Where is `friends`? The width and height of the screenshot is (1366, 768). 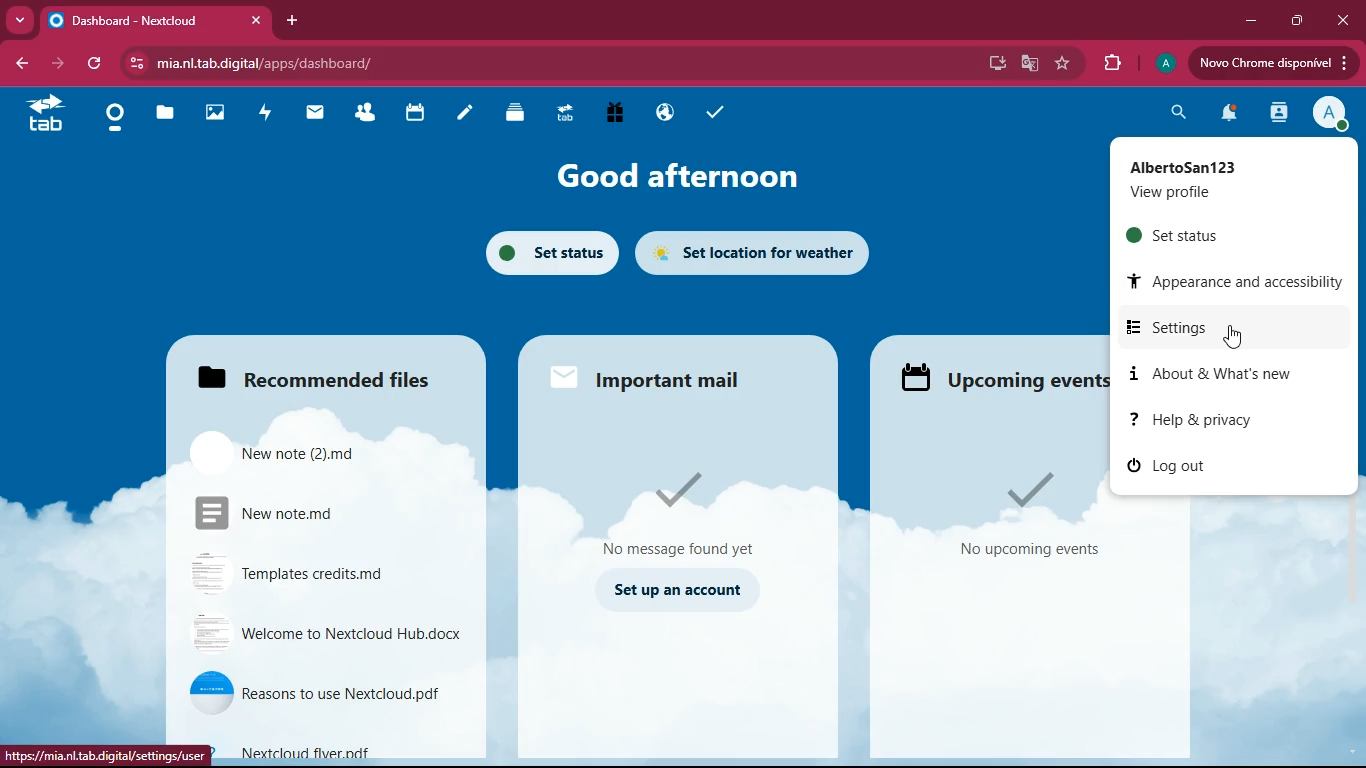
friends is located at coordinates (367, 114).